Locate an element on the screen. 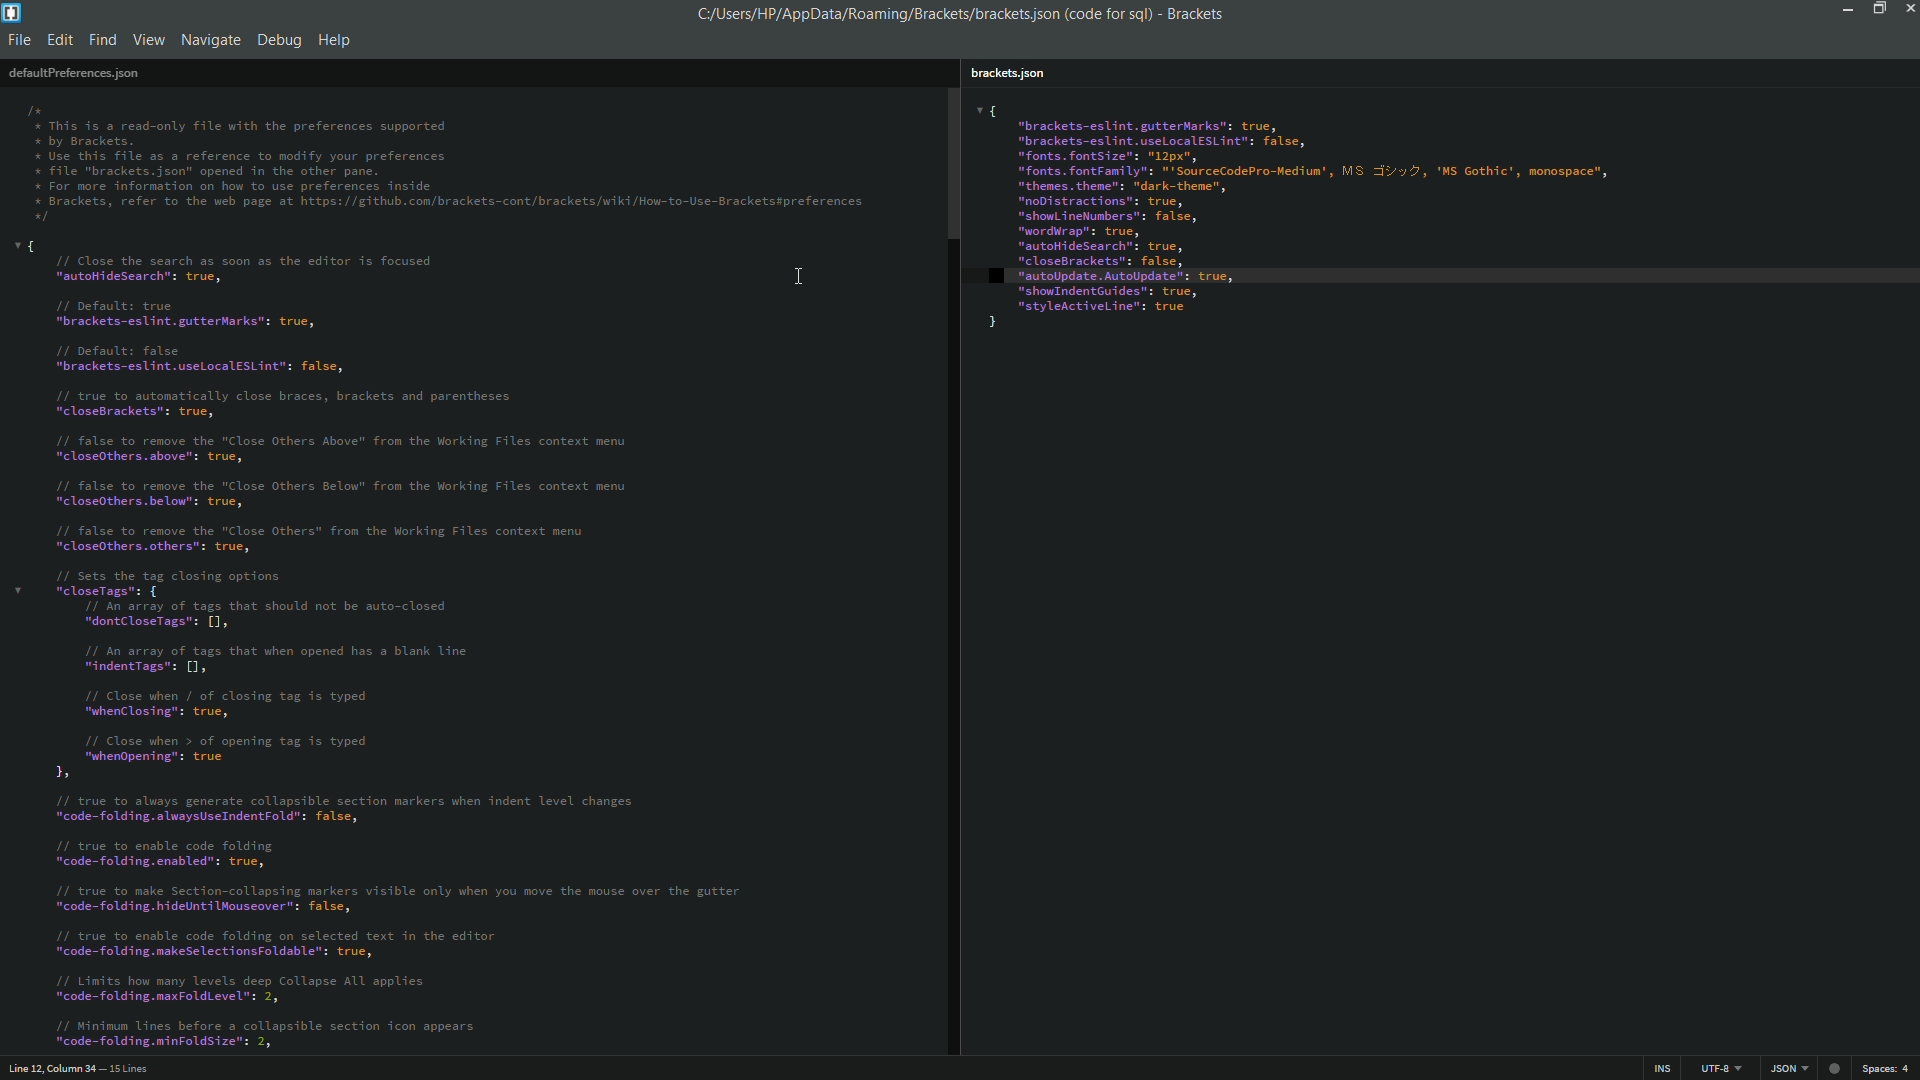 This screenshot has width=1920, height=1080. v{
// Close the search as soon as the editor is focused
“autoHidesearch": true,
// Default: true
“brackets-eslint.gutterMarks": true,
// Default: false
"brackets-eslint.useLocalesLint": false,
// true to automatically close braces, brackets and parentheses
"closeBrackets": true,
// false to remove the "Close Others Above" from the Working Files context menu
"closeothers.above": true,
// false to remove the "Close Others Below" from the Working Files context menu
"closeothers.below": true,
// false to remove the "Close Others" from the Working Files context menu
"closeOthers. others": true,
/1 sets the tag closing options
* “closeTags": {
// An array of tags that should not be auto-closed
"dontCloseTags": [1,
// An array of tags that when opened has a blank line
"indentTags": [1,
// Close when / of closing tag is typed
"whenClosing": true,
// Close when > of opening tag is typed
"whenOpening": true
by
// true to always generate collapsible section markers when indent level changes
"code-folding.alwaysUseIndentFold": false,
// true to enable code folding
"code-folding.enabled": true,
// true to make Section-collapsing markers visible only when you move the mouse over the gutter
"code-folding.hideuntilMouseover®: false,
// true to enable code folding on selected text in the editor
"code-folding.makeselectionsFoldable": true,
// Limits how many levels deep Collapse ALL applies
"code-folding.maxFoldLevel™: 2,
// Minimum Lines before a collapsible section icon appears
“code-folding.minFoldsize": 2, is located at coordinates (400, 645).